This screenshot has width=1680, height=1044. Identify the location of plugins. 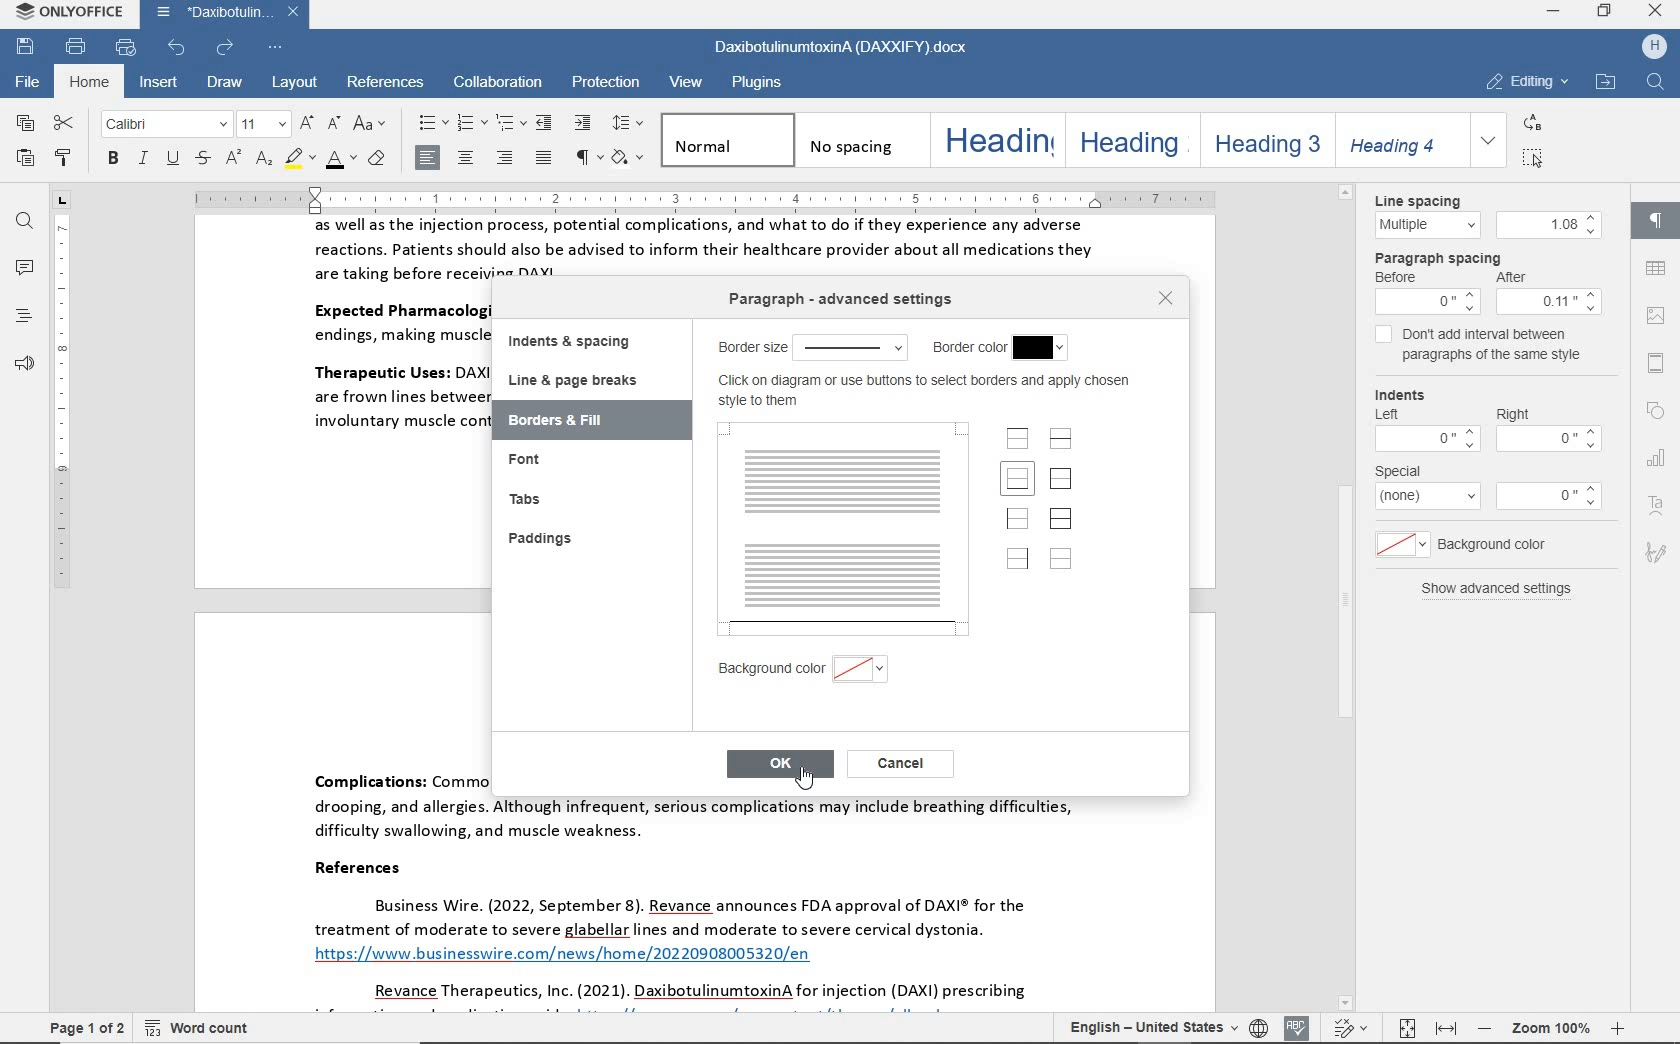
(760, 83).